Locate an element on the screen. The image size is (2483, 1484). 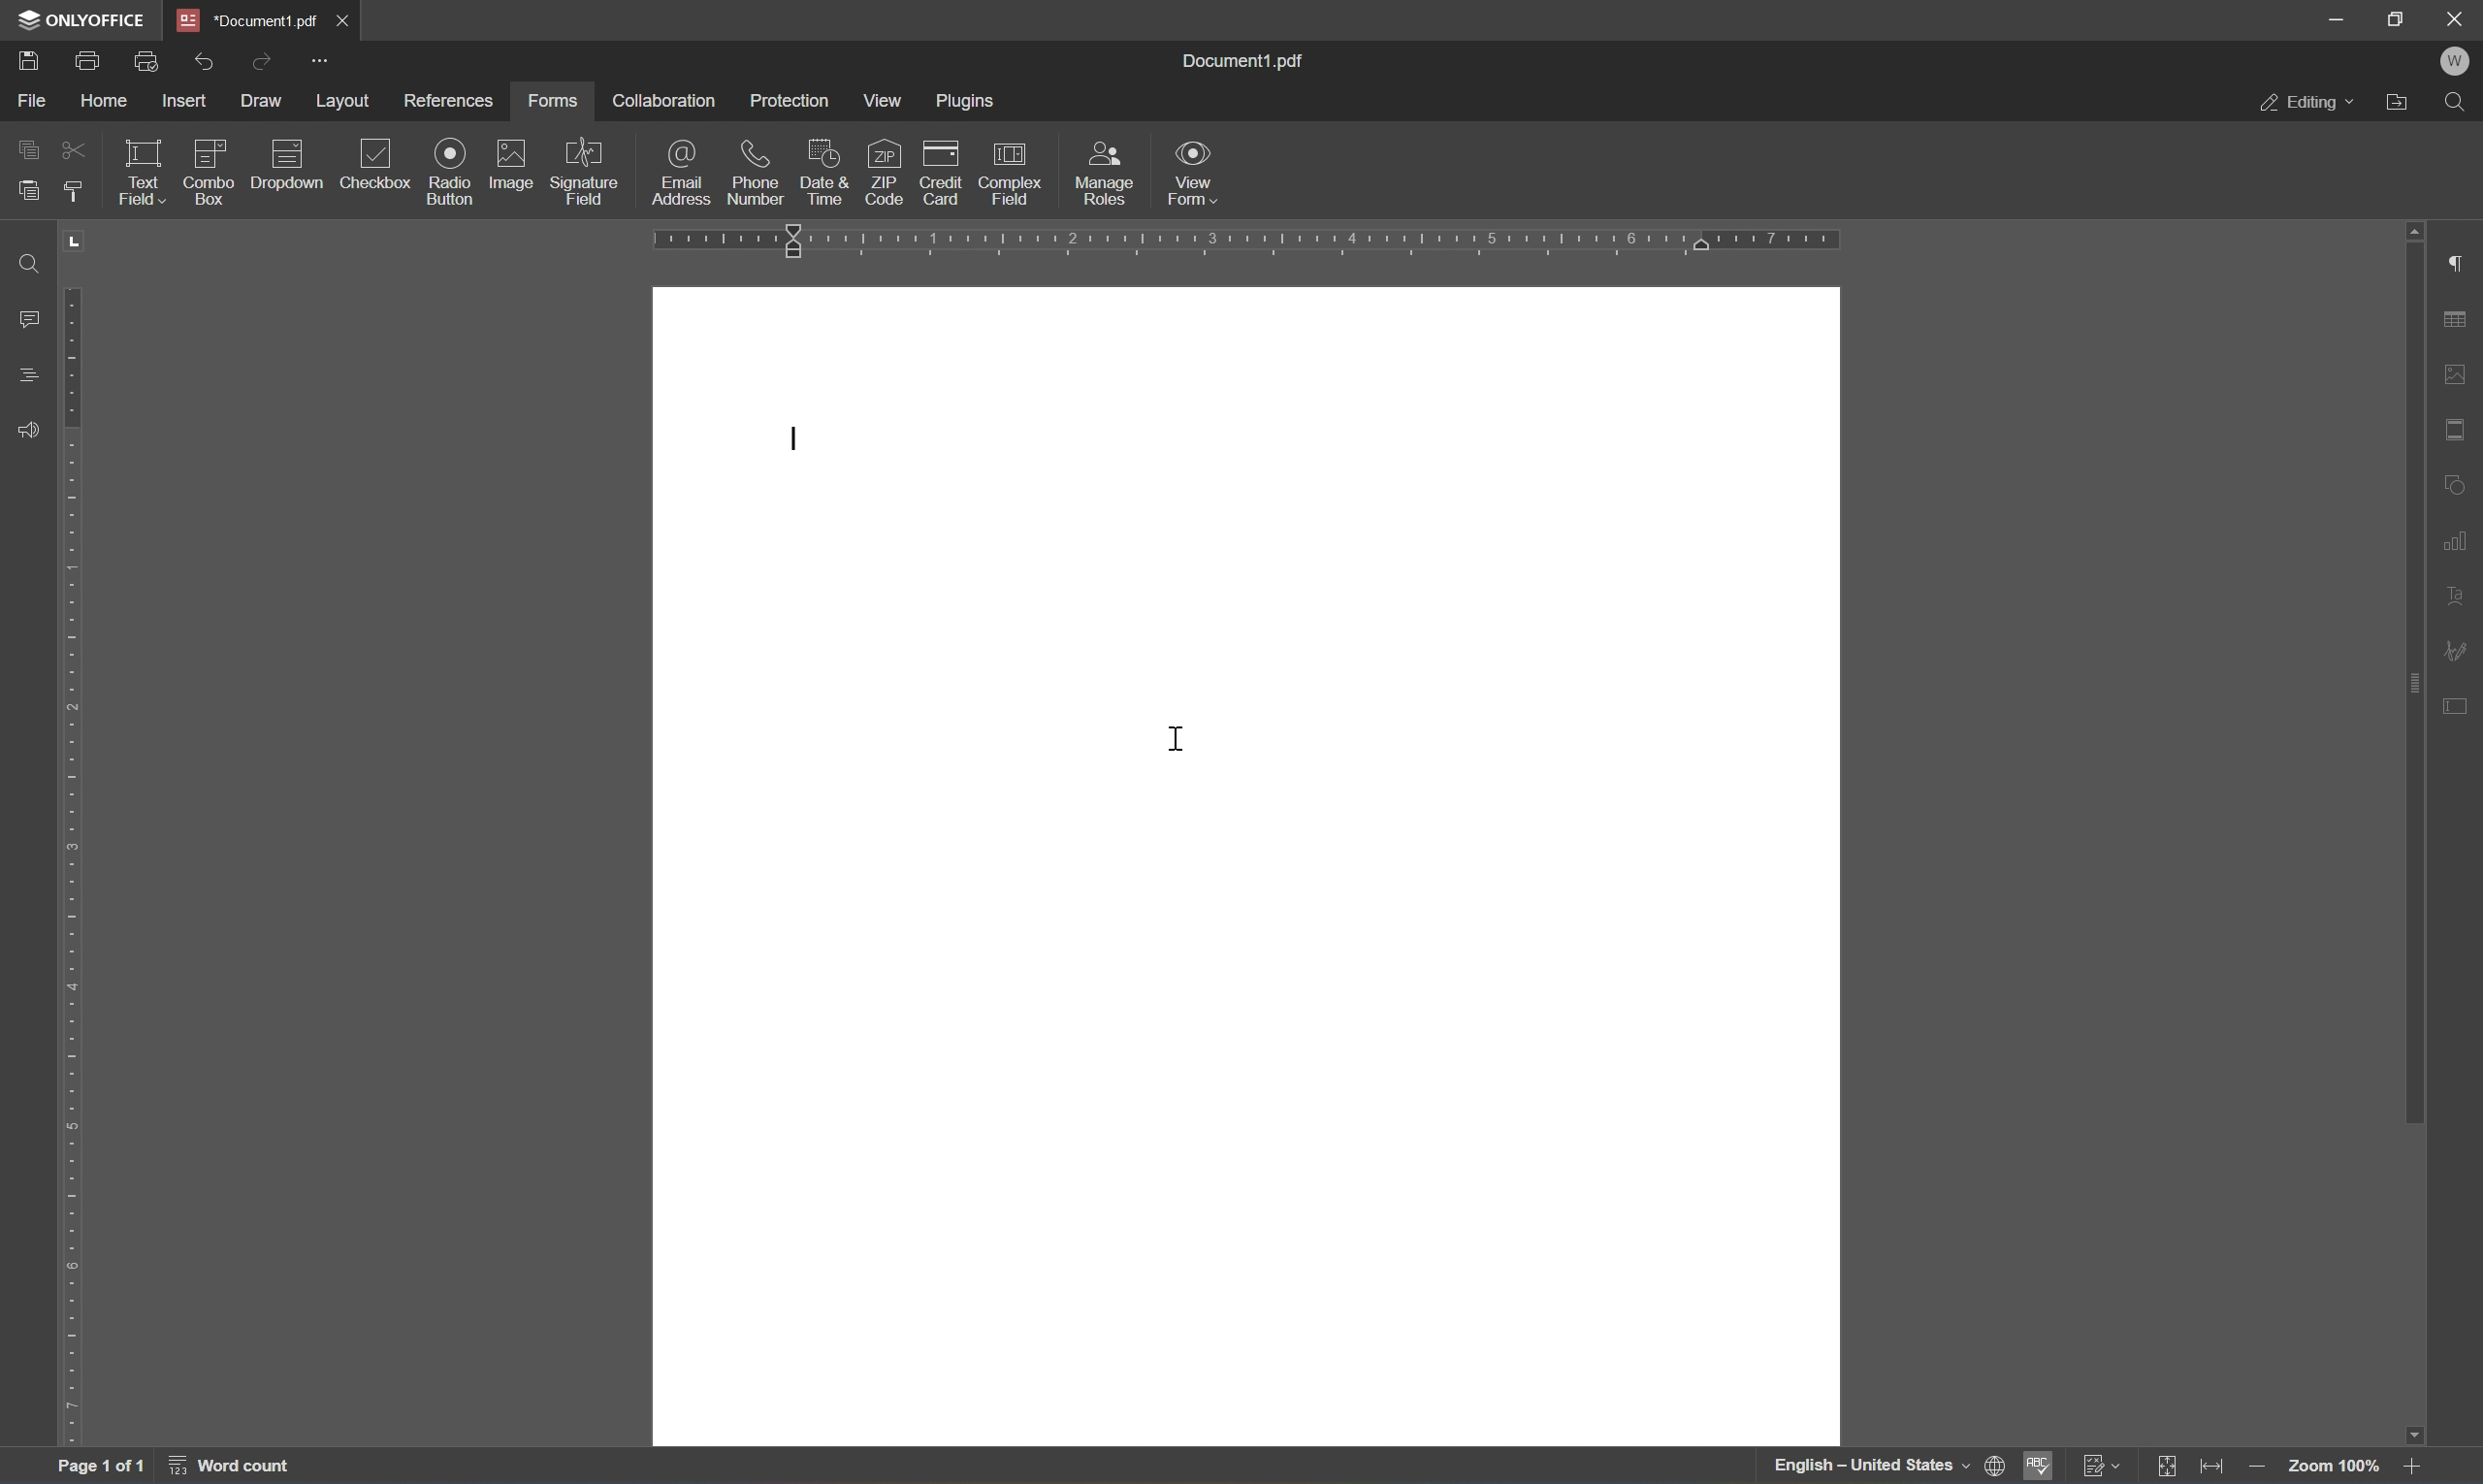
image is located at coordinates (511, 172).